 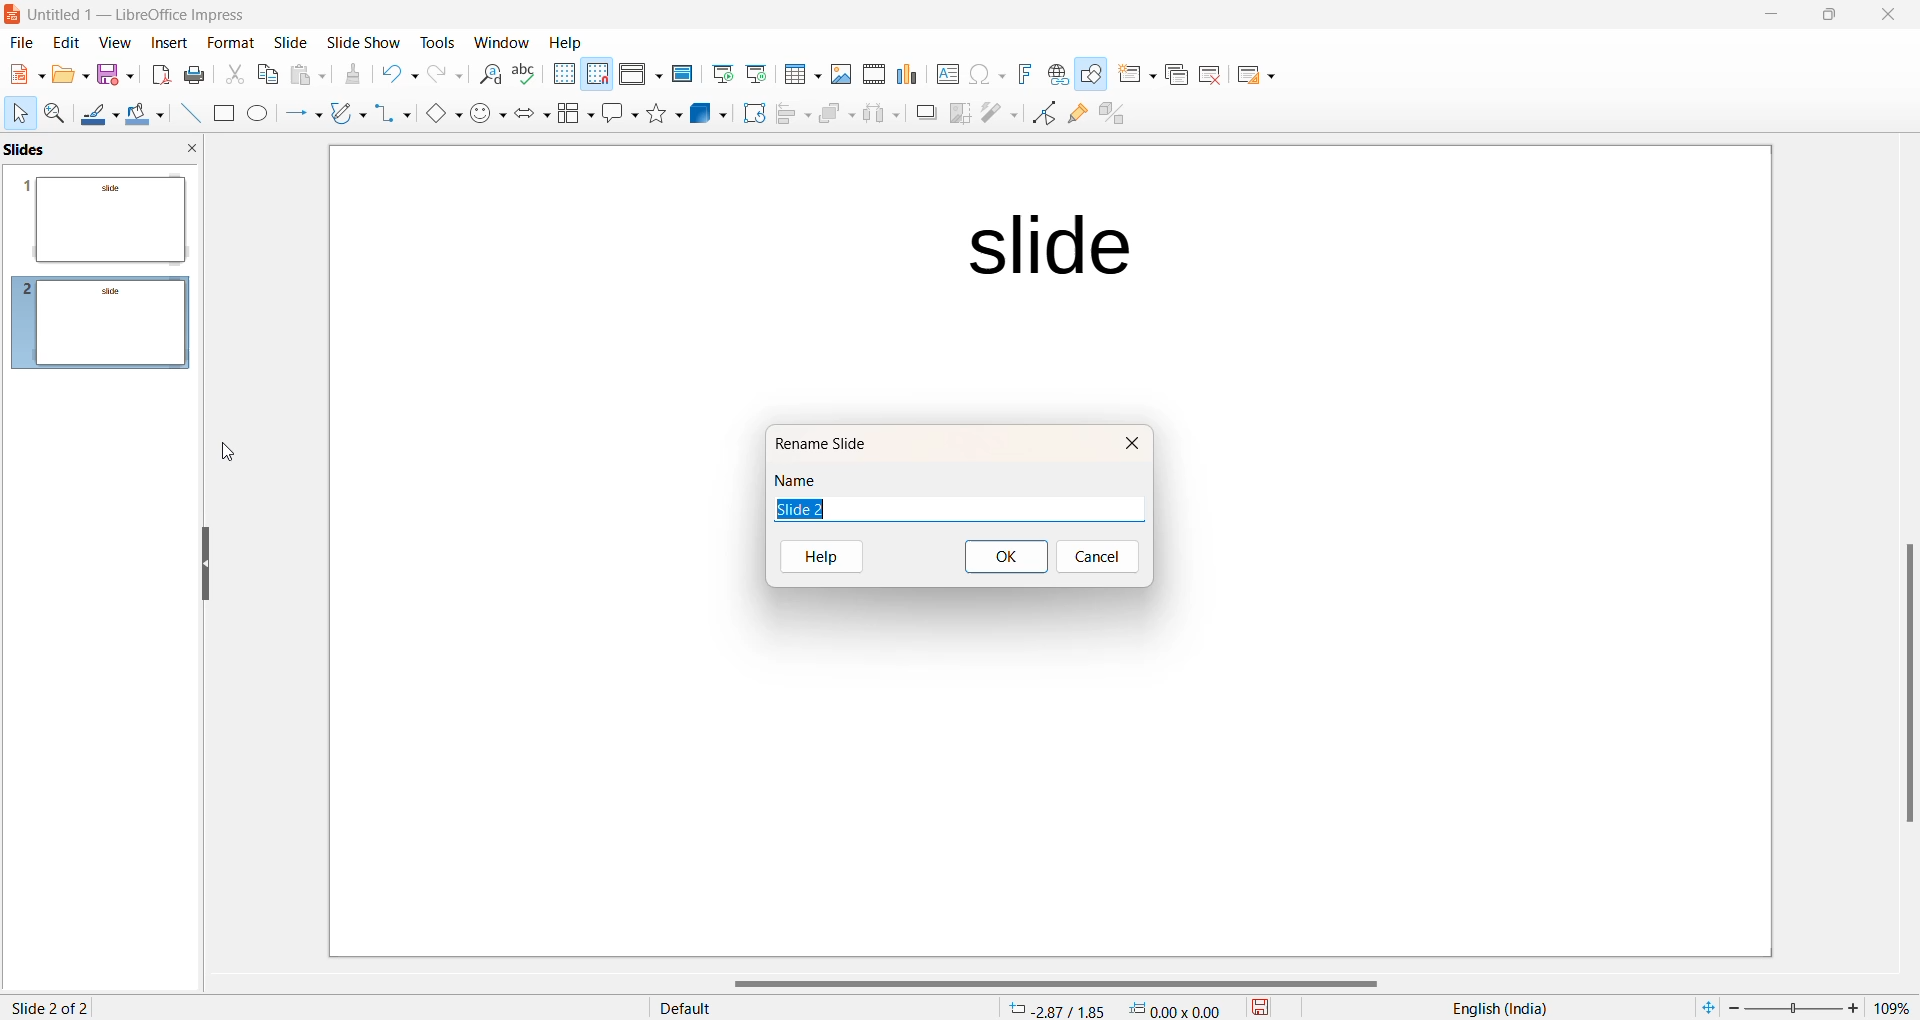 What do you see at coordinates (389, 114) in the screenshot?
I see `connectors` at bounding box center [389, 114].